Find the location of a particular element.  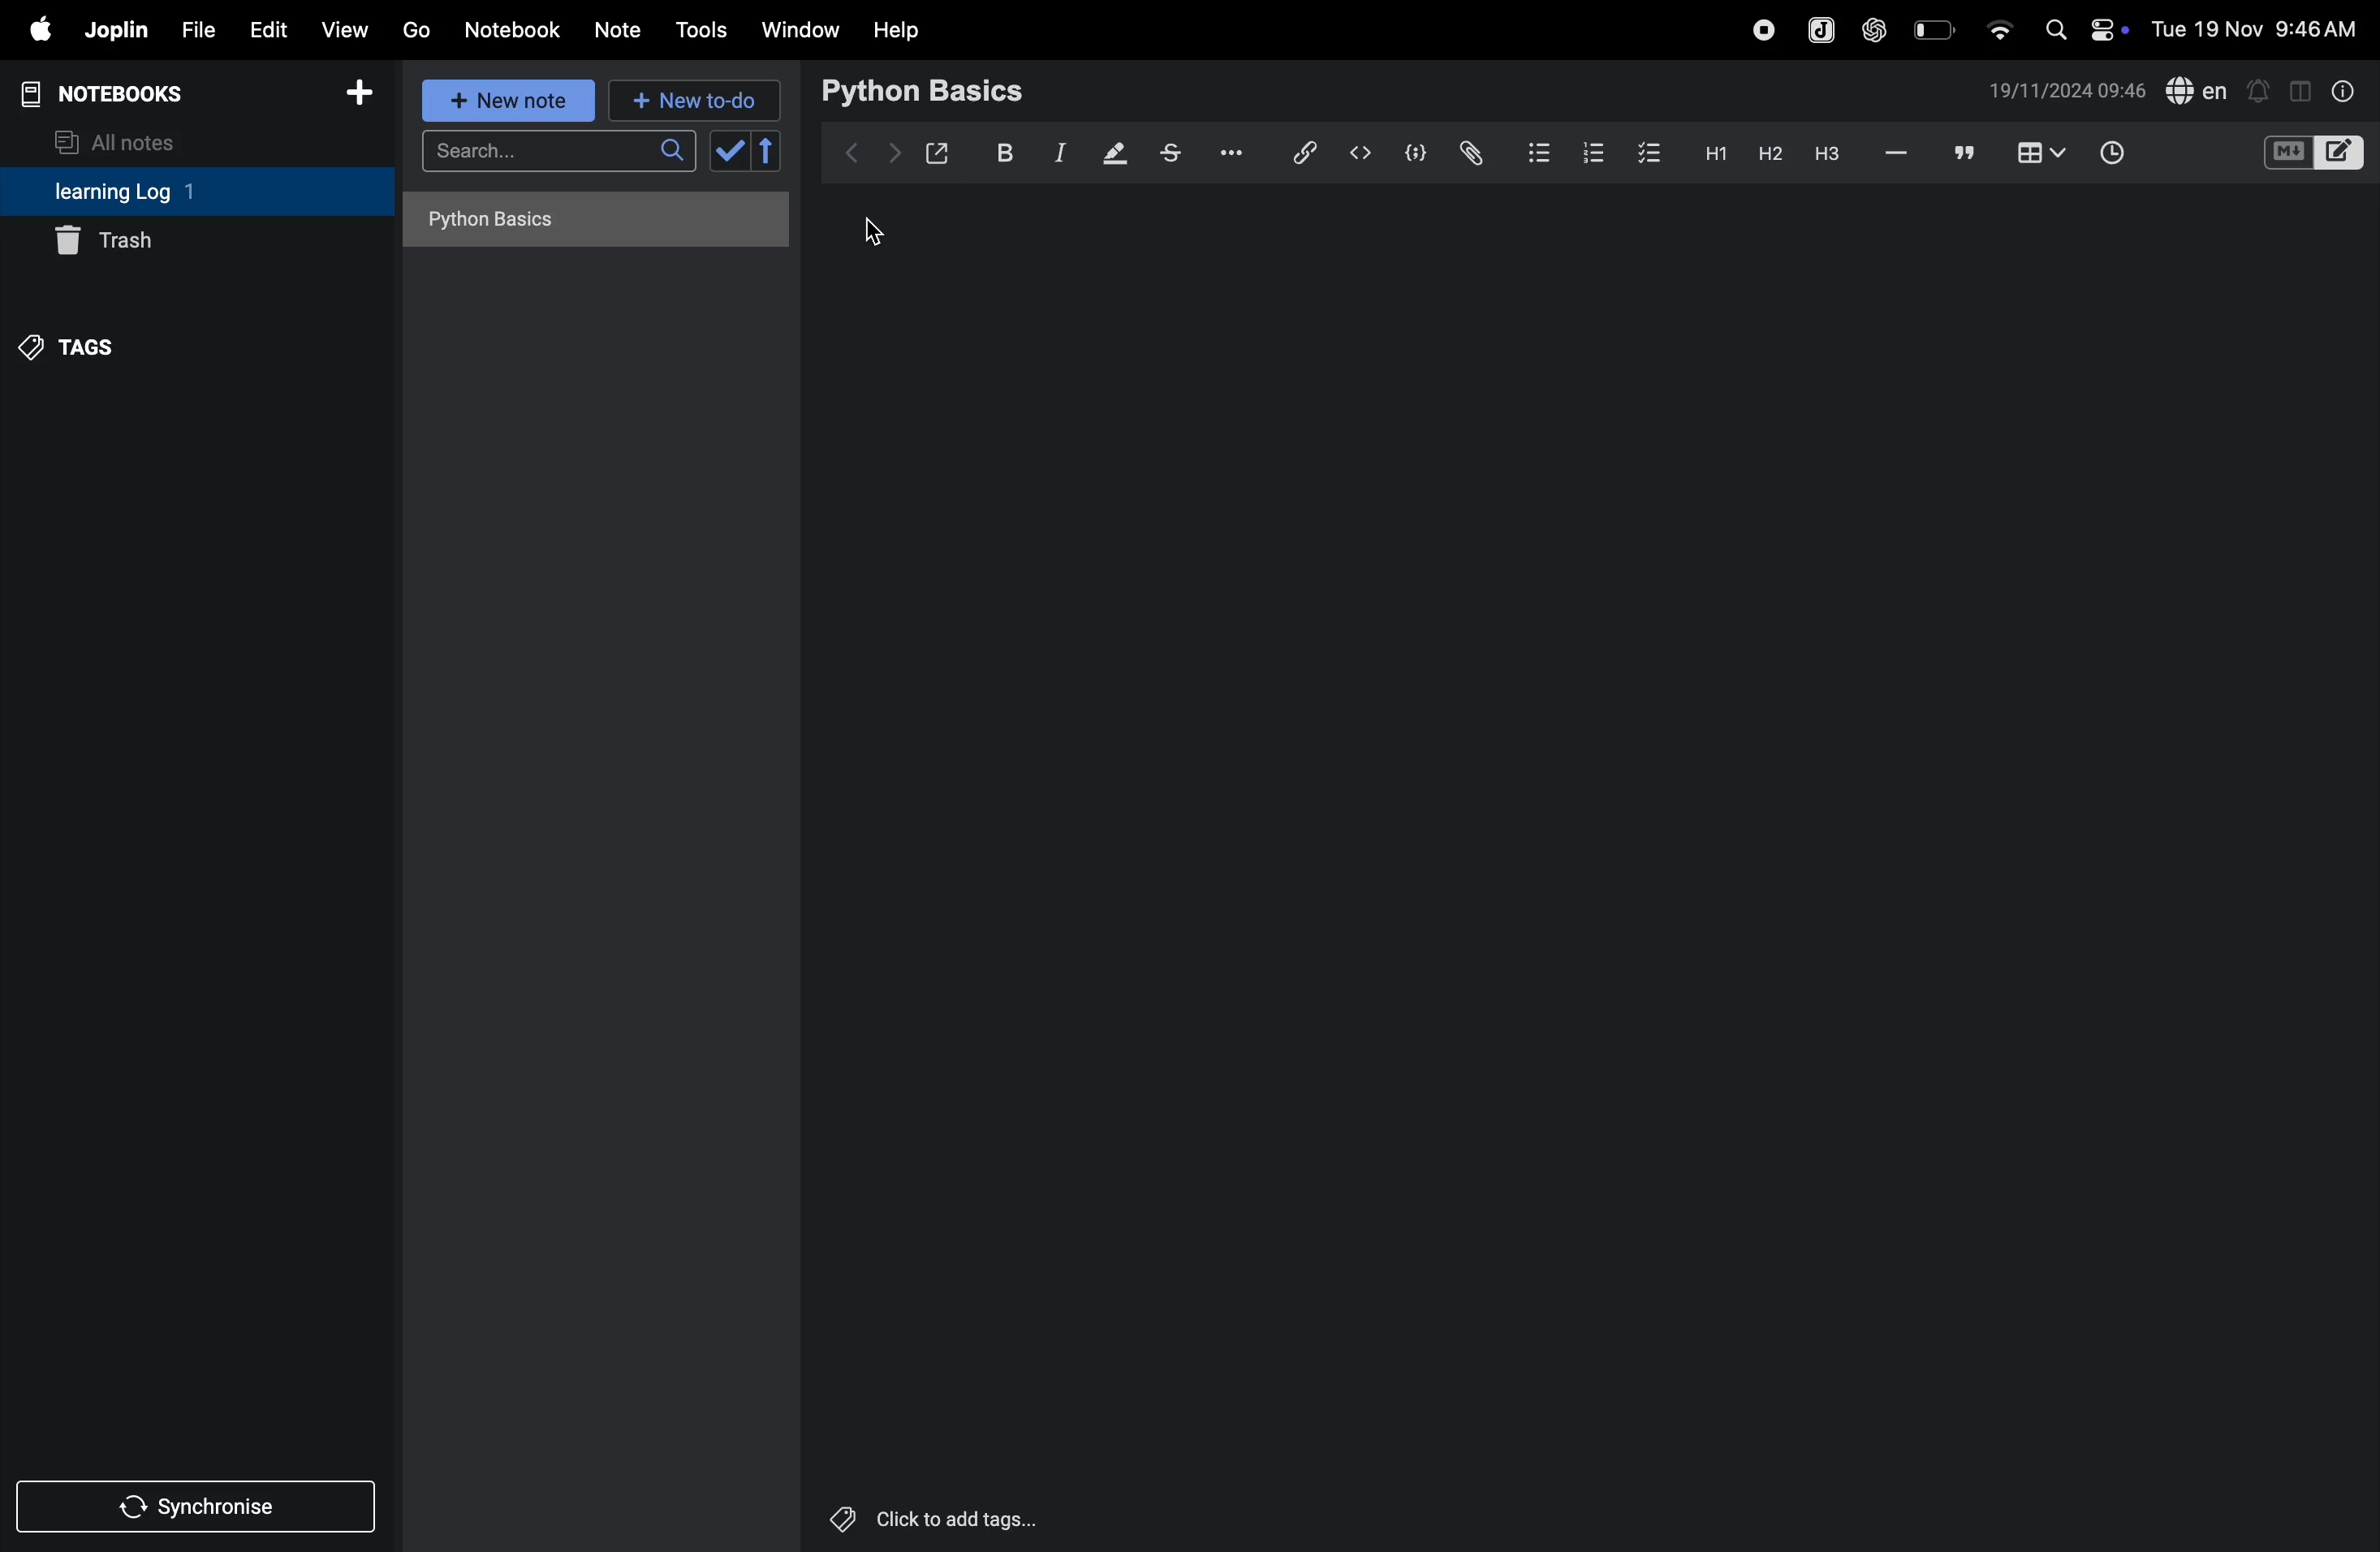

joplin is located at coordinates (1818, 29).